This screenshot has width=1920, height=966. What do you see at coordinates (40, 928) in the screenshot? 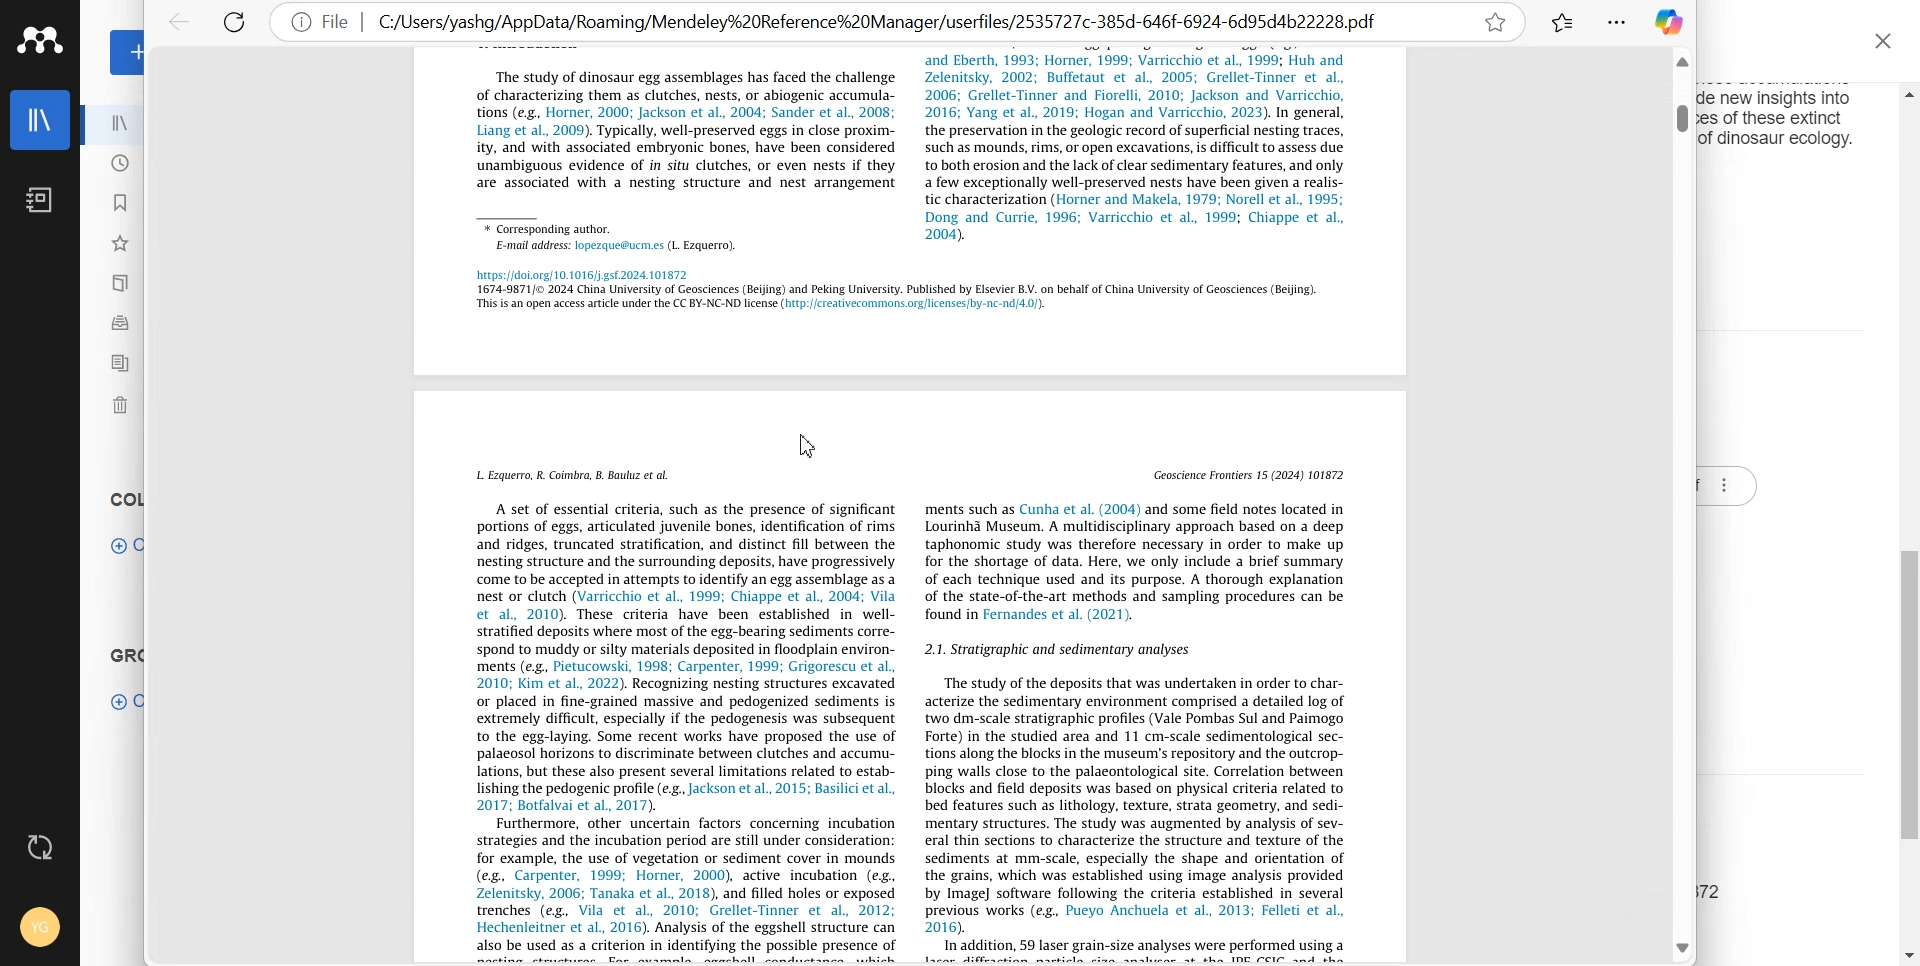
I see `Account` at bounding box center [40, 928].